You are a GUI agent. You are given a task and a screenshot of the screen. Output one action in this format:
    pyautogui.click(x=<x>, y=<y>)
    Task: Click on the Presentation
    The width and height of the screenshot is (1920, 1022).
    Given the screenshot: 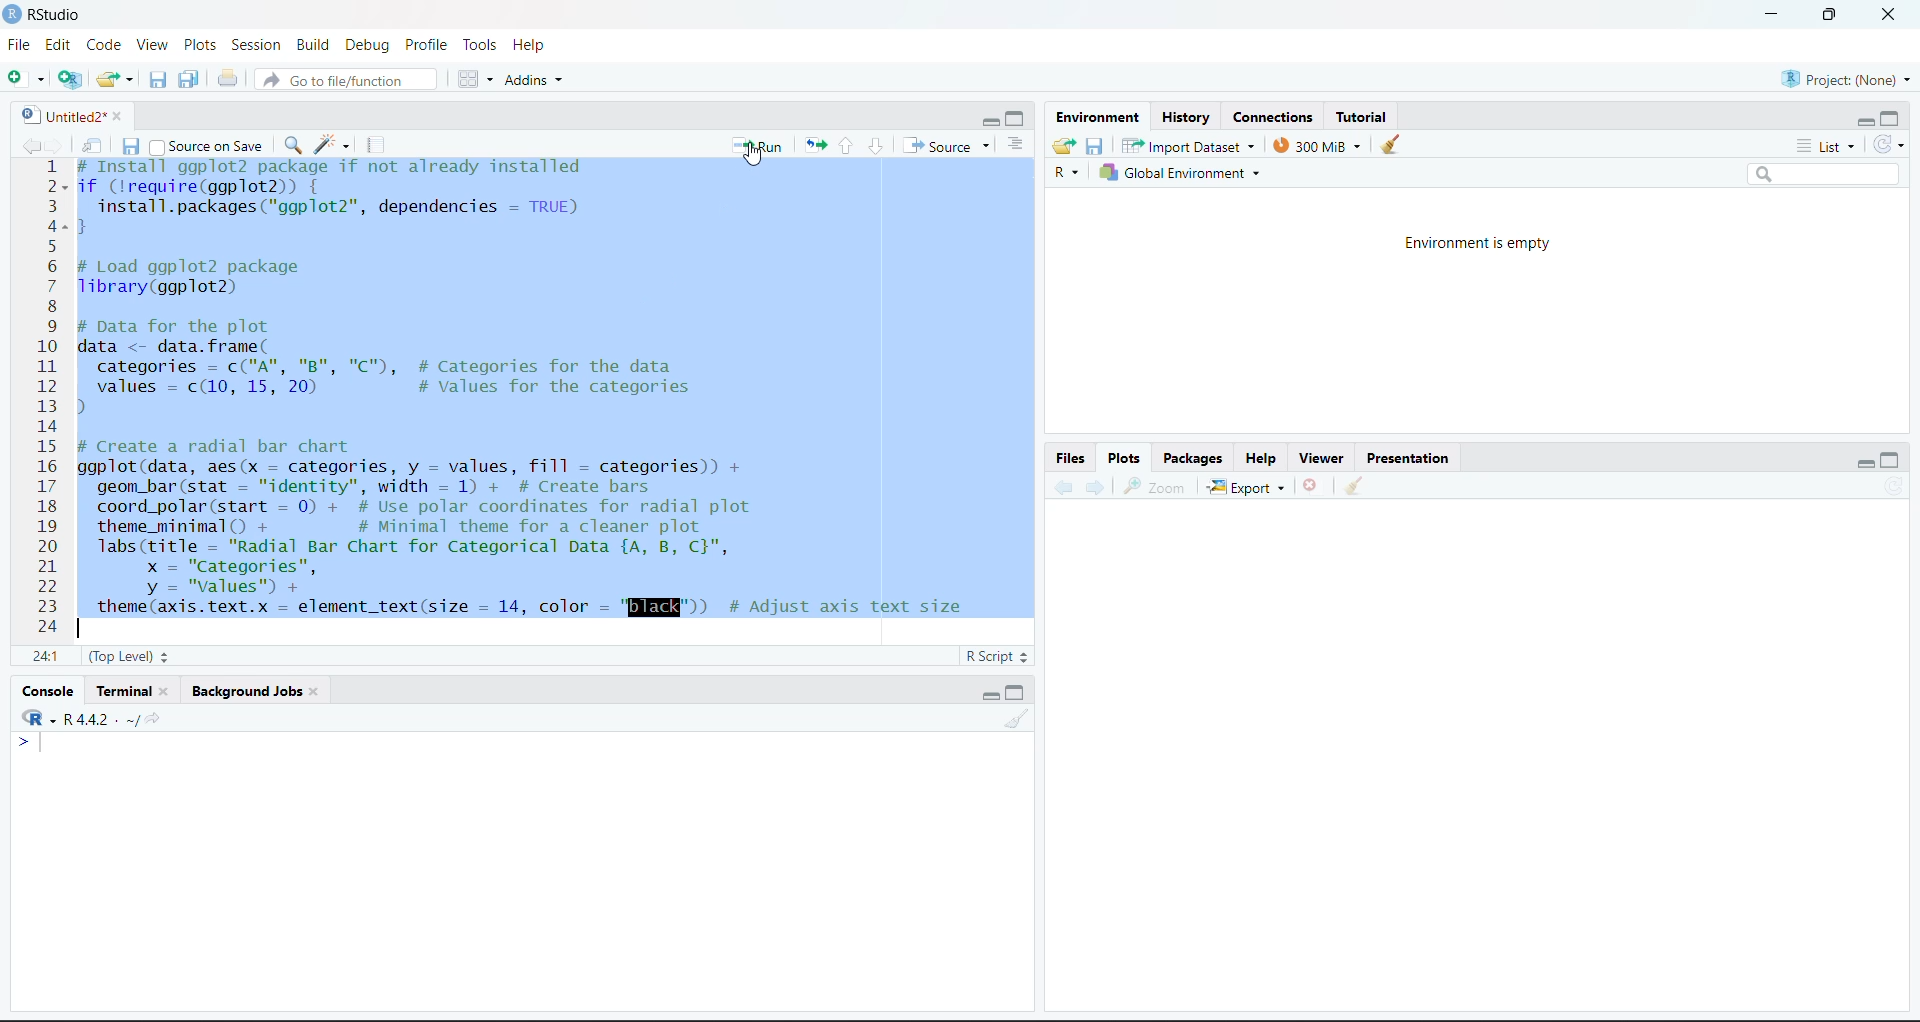 What is the action you would take?
    pyautogui.click(x=1412, y=459)
    